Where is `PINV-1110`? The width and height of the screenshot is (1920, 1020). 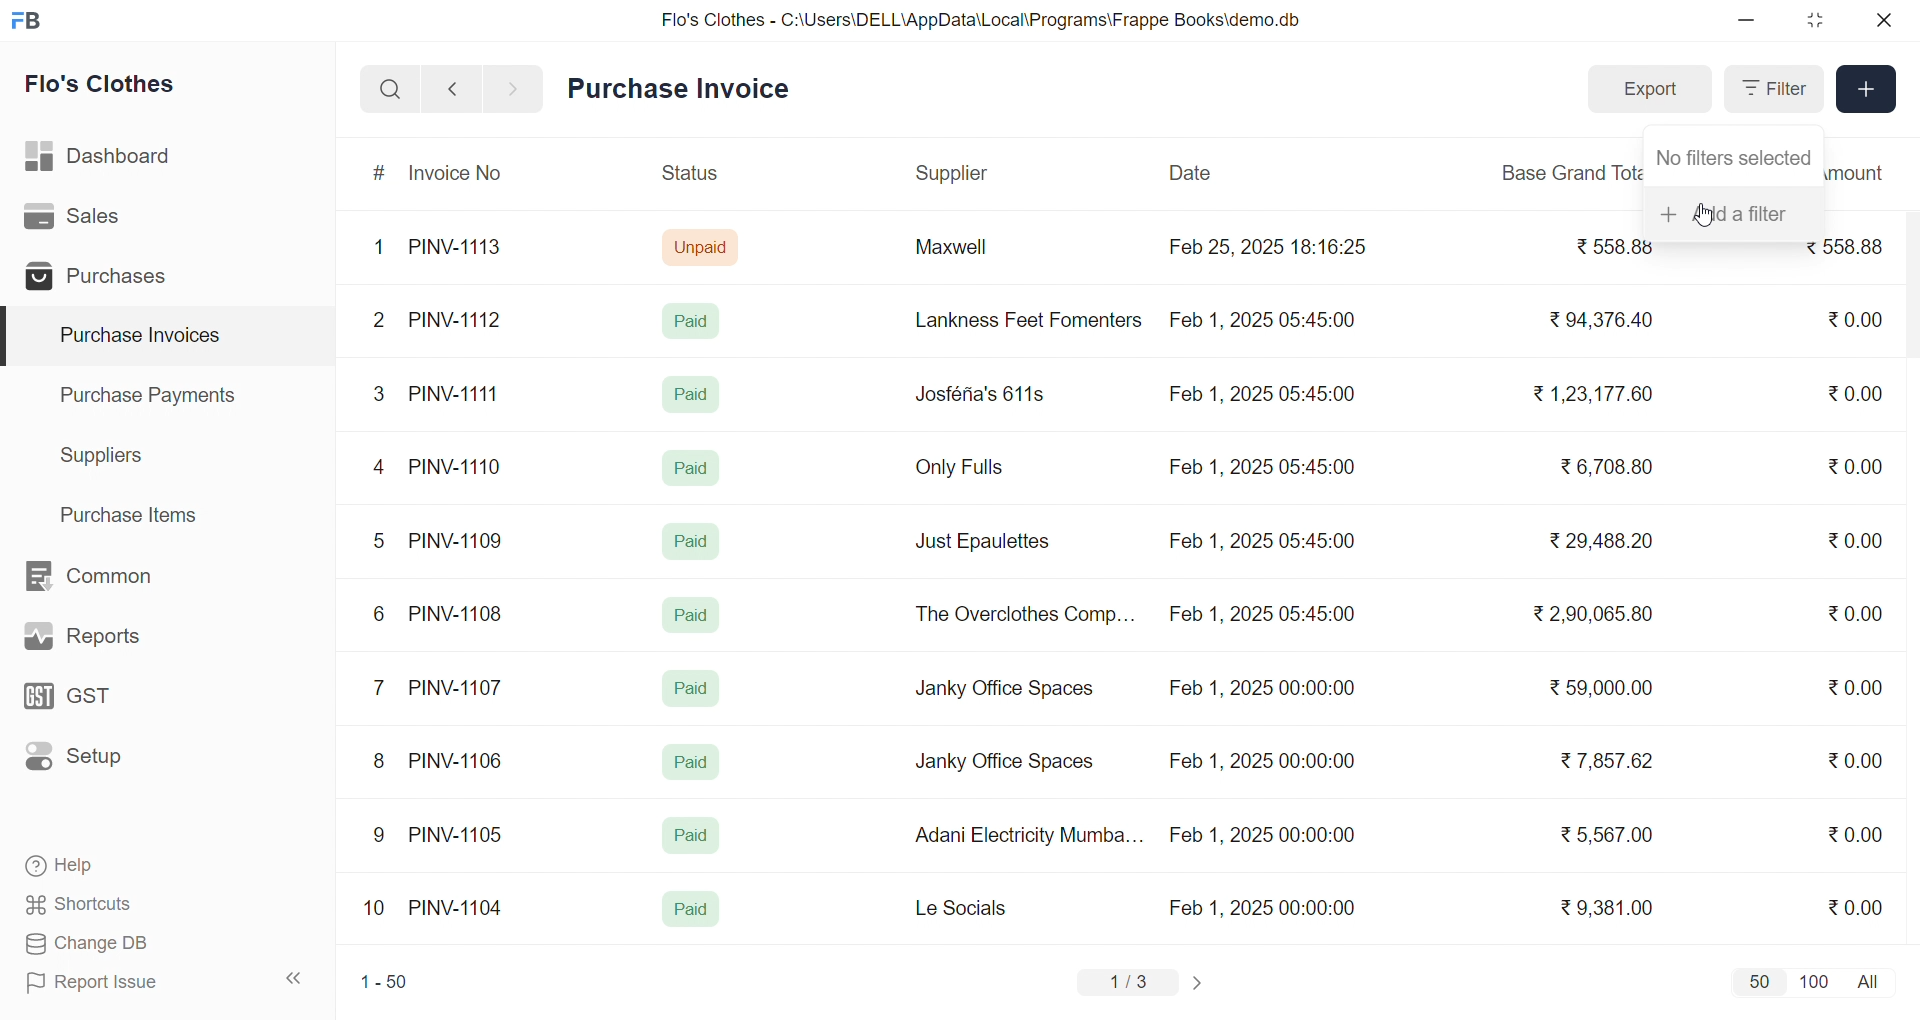 PINV-1110 is located at coordinates (457, 466).